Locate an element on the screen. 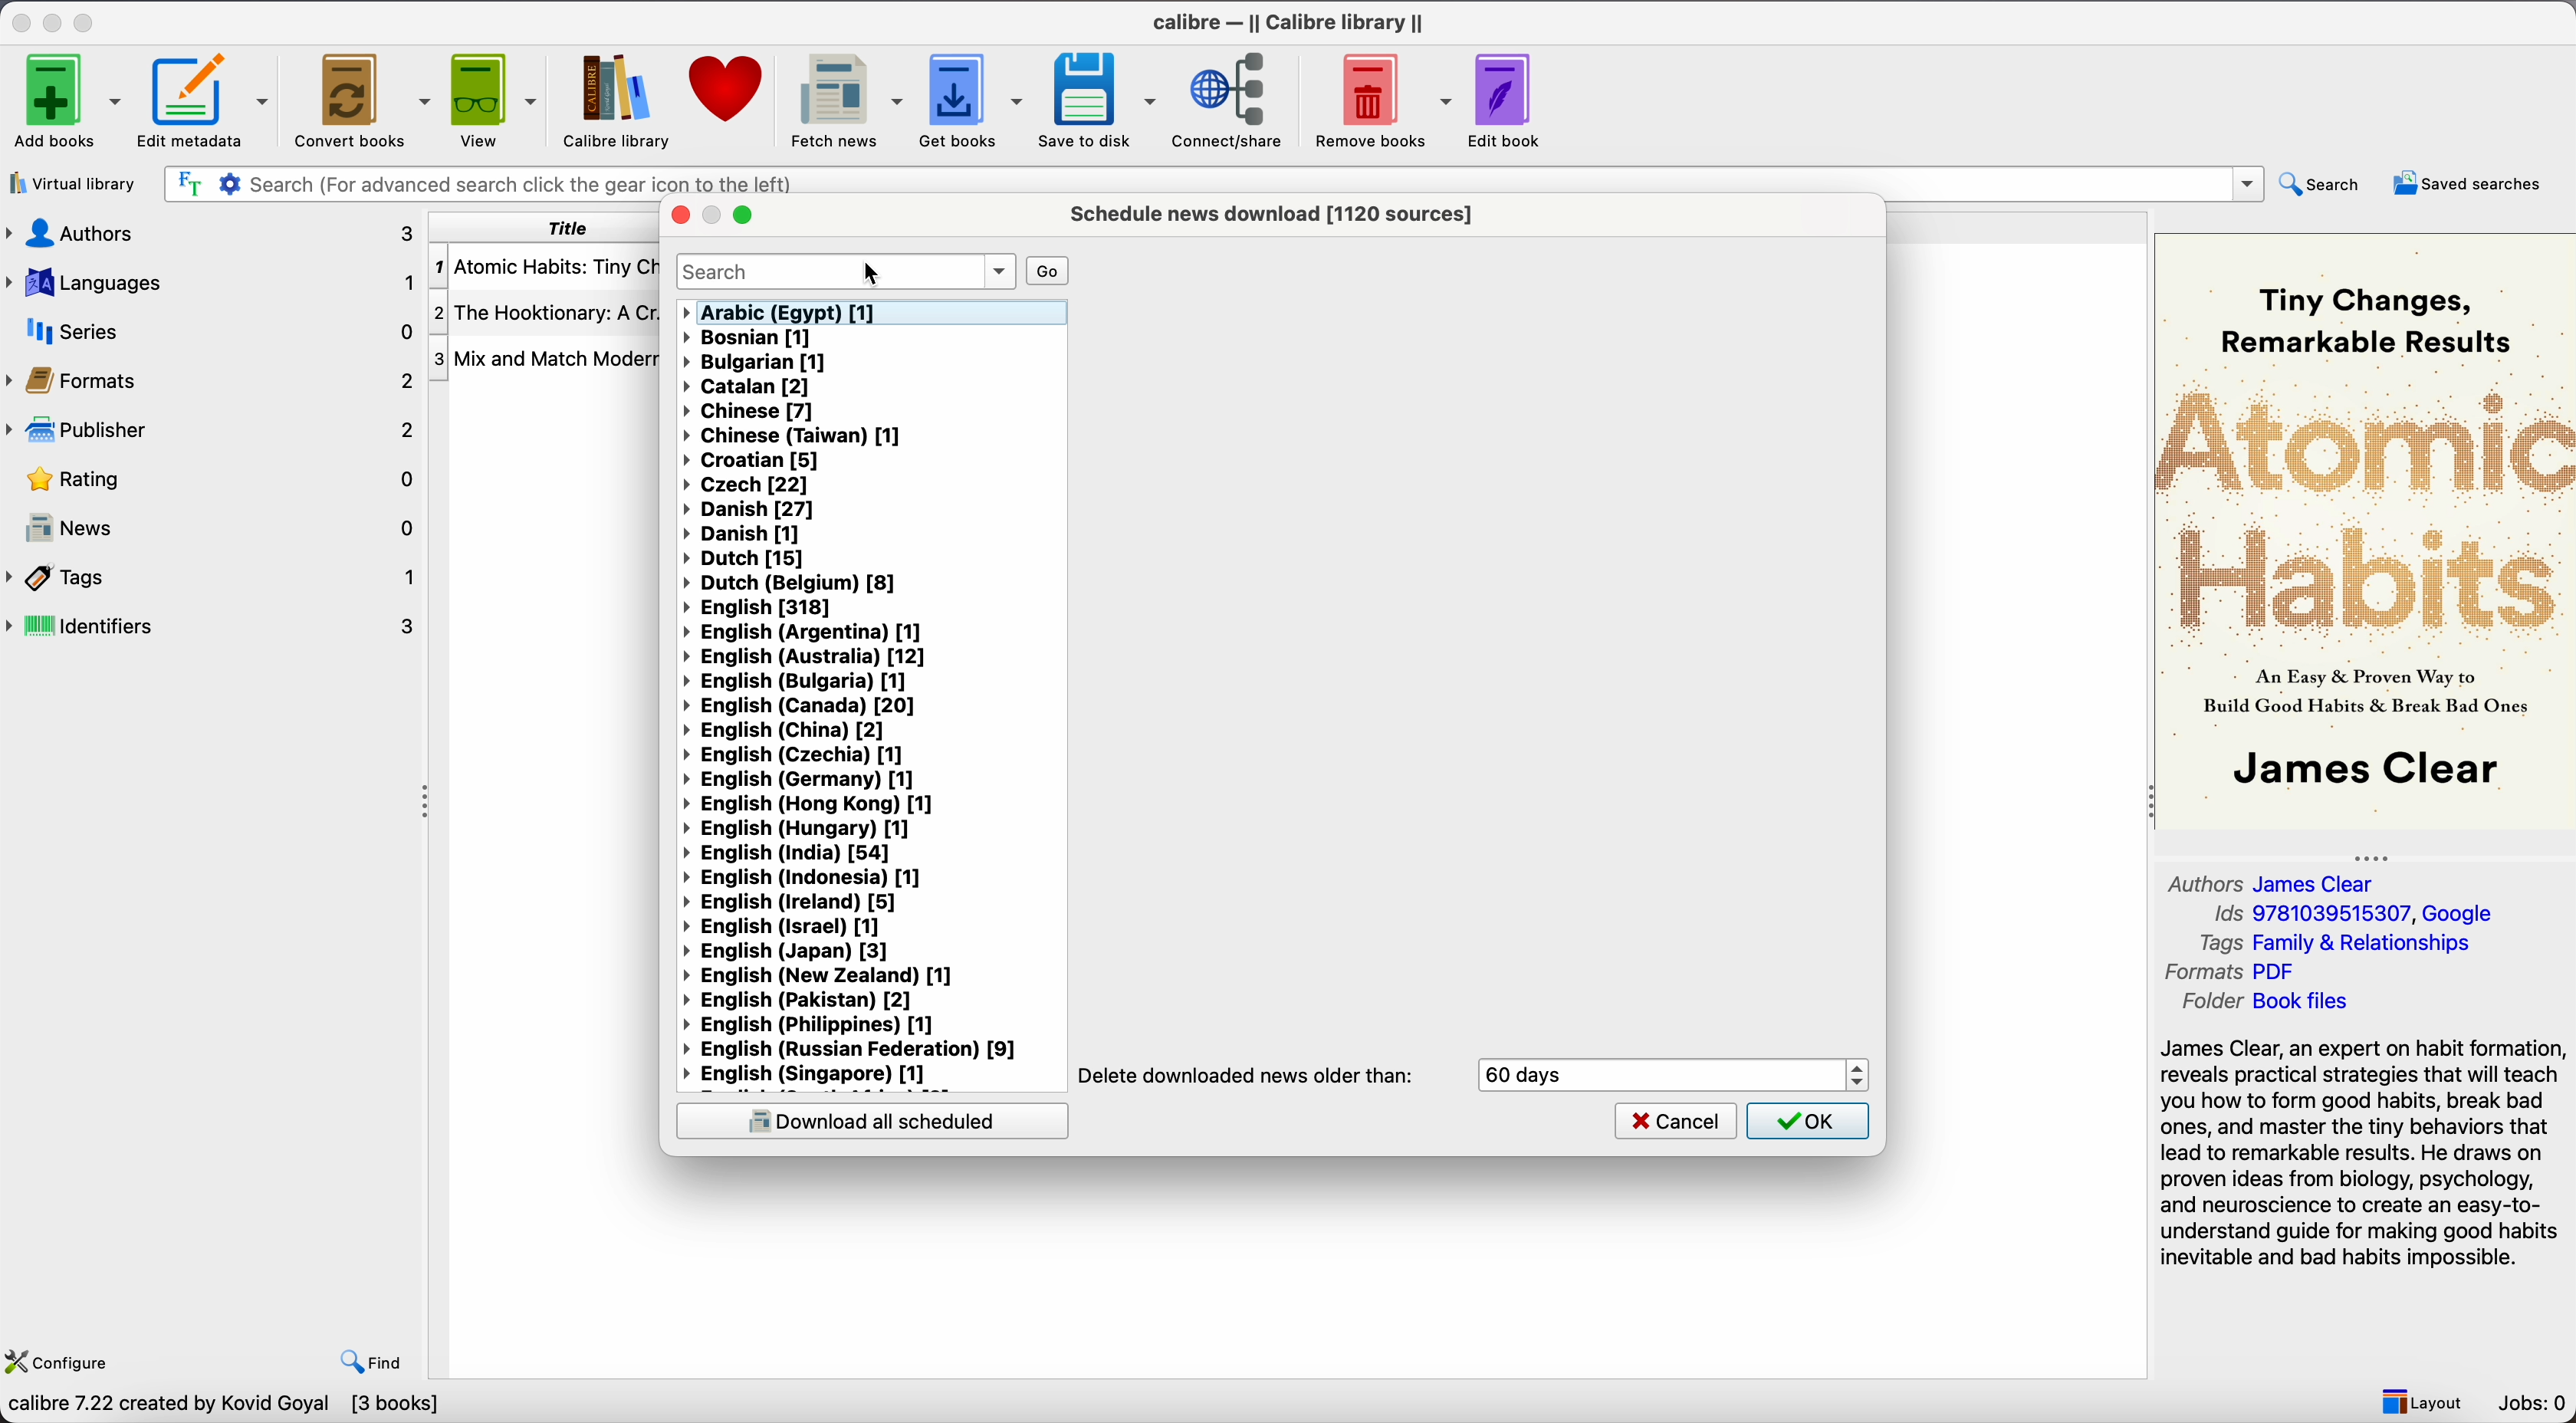 The width and height of the screenshot is (2576, 1423). Dutch (Belgium) [8] is located at coordinates (795, 584).